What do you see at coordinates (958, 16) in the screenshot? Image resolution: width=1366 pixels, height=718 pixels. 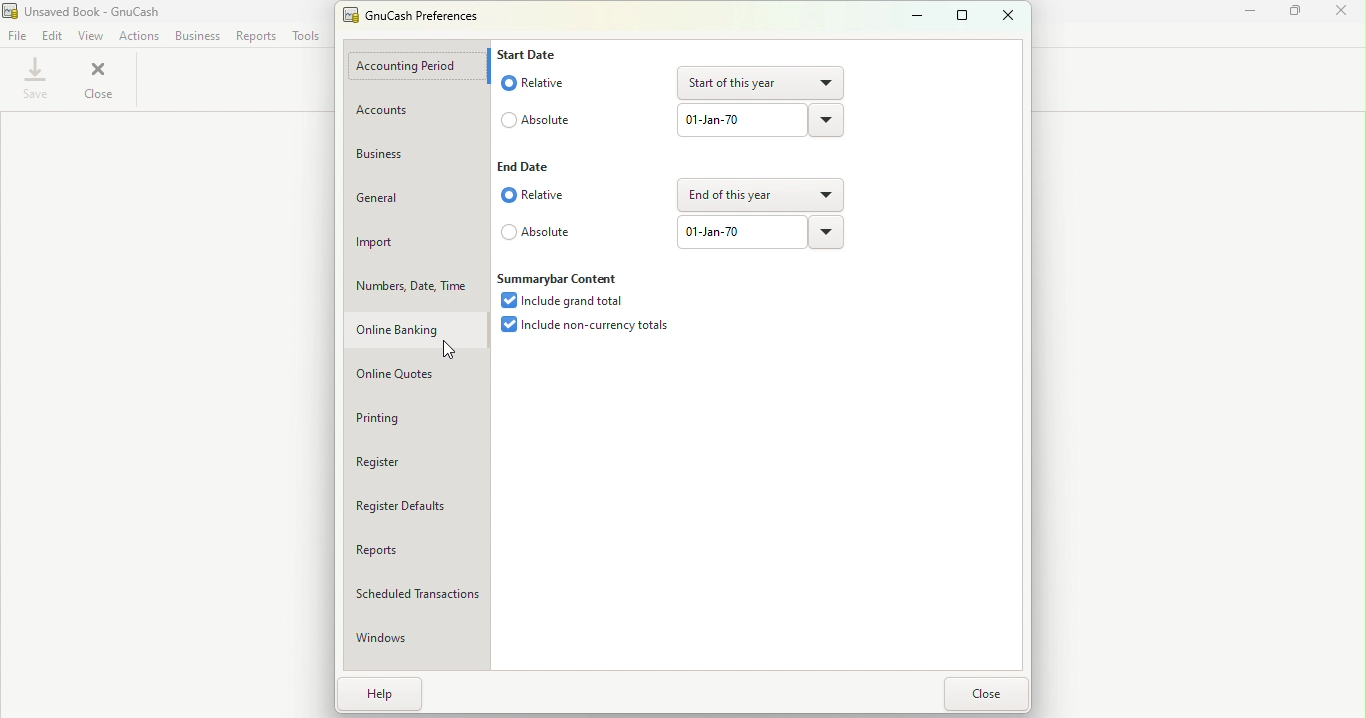 I see `Maximize` at bounding box center [958, 16].